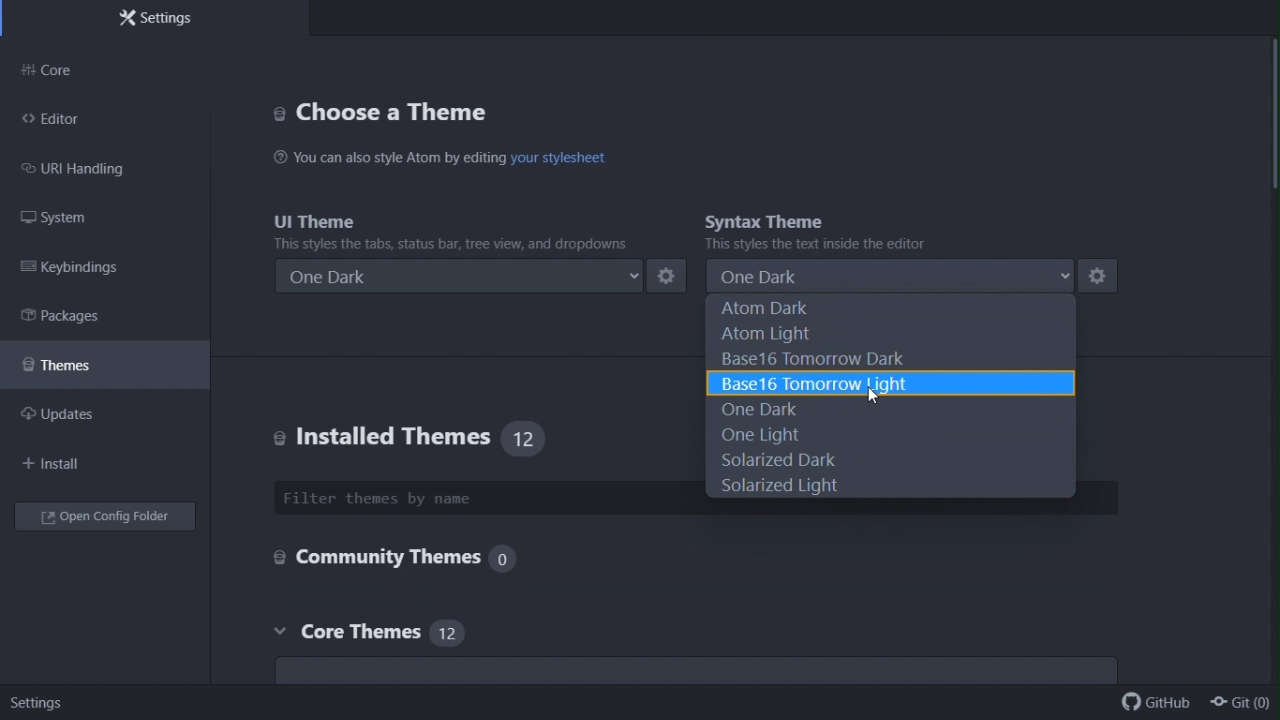 The image size is (1280, 720). I want to click on settings, so click(668, 280).